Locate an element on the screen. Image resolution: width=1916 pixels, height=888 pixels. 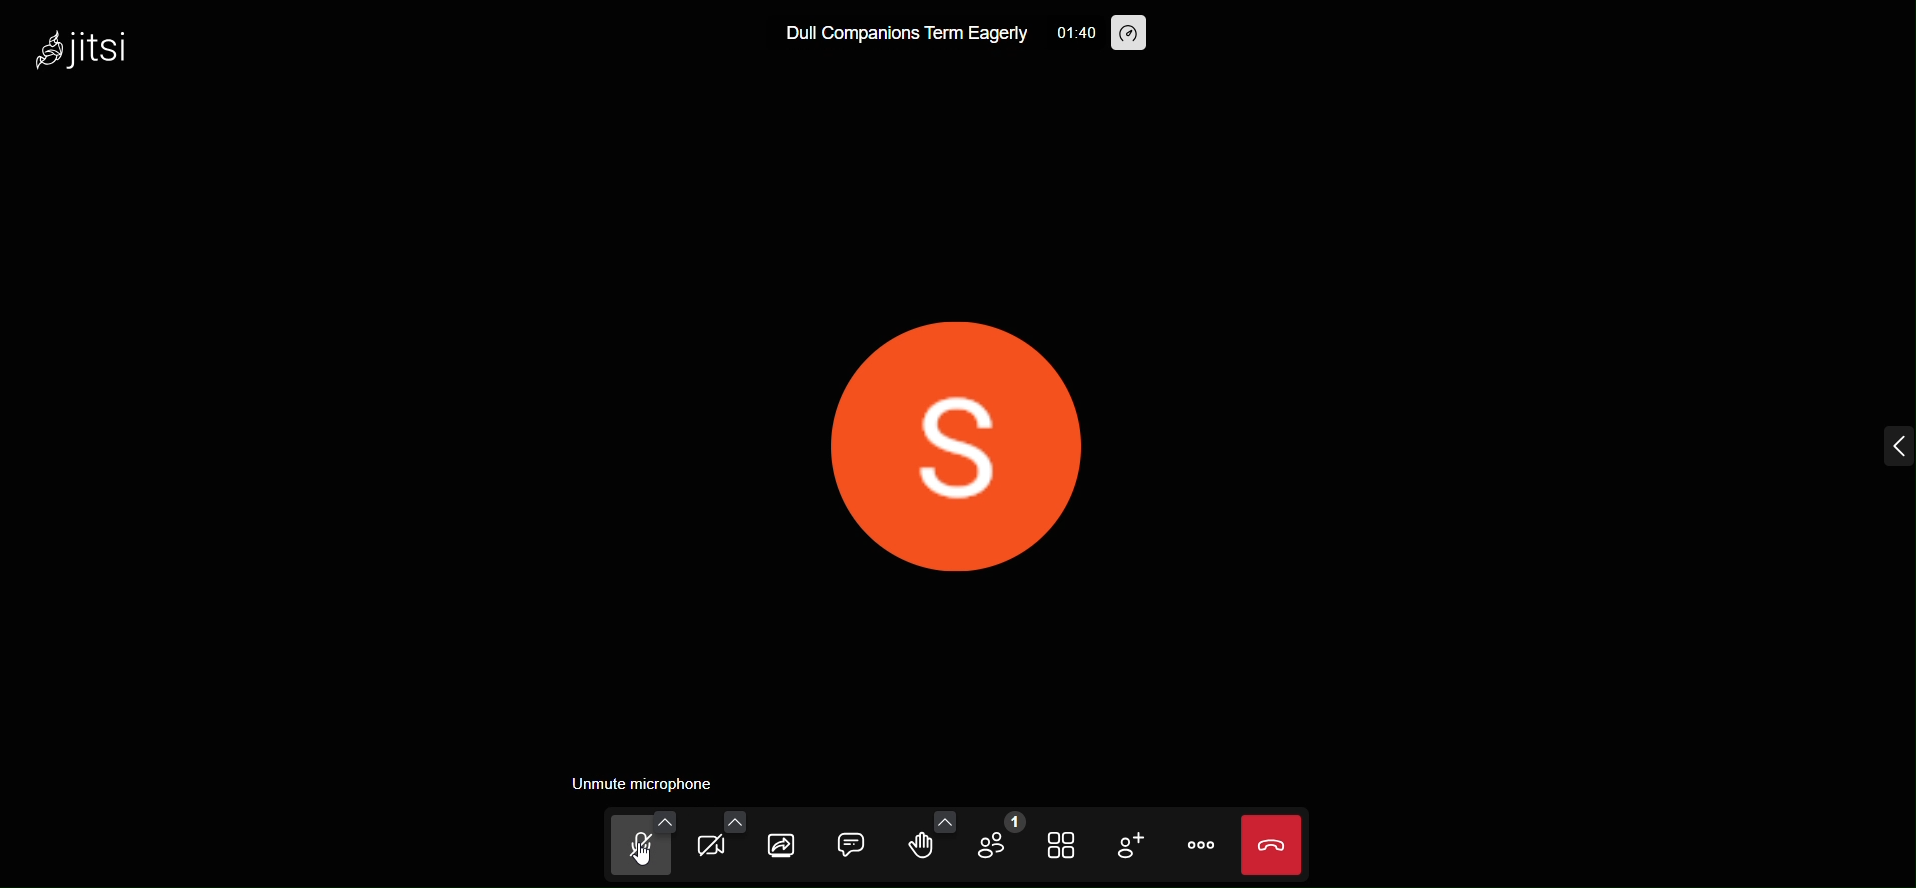
tile view is located at coordinates (1056, 844).